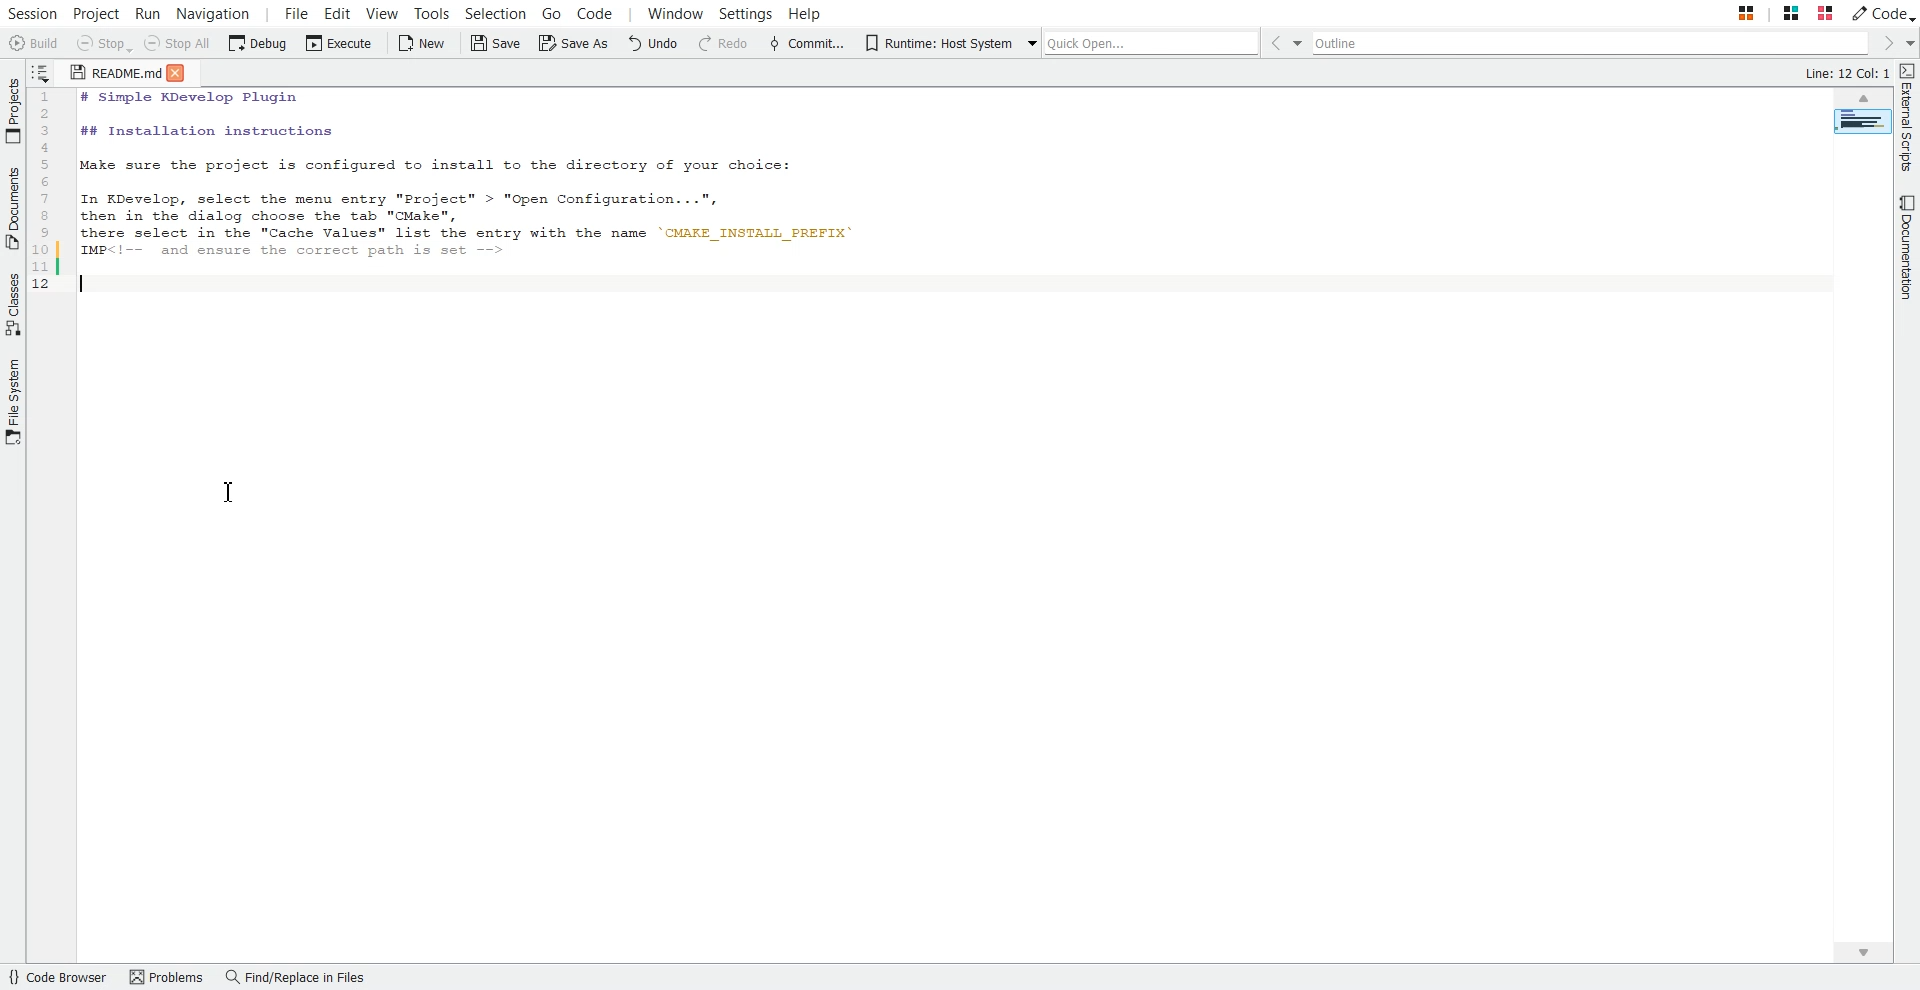  Describe the element at coordinates (58, 977) in the screenshot. I see `Code Browser` at that location.